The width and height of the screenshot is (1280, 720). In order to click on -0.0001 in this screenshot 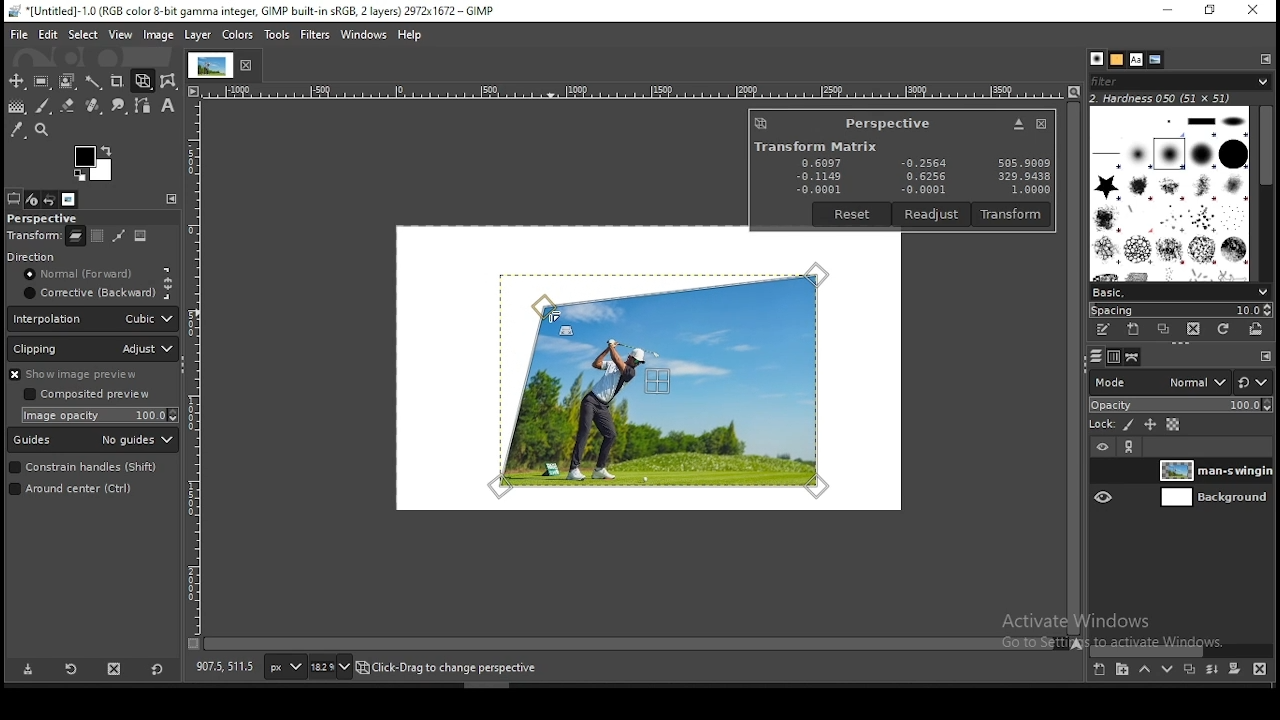, I will do `click(920, 190)`.